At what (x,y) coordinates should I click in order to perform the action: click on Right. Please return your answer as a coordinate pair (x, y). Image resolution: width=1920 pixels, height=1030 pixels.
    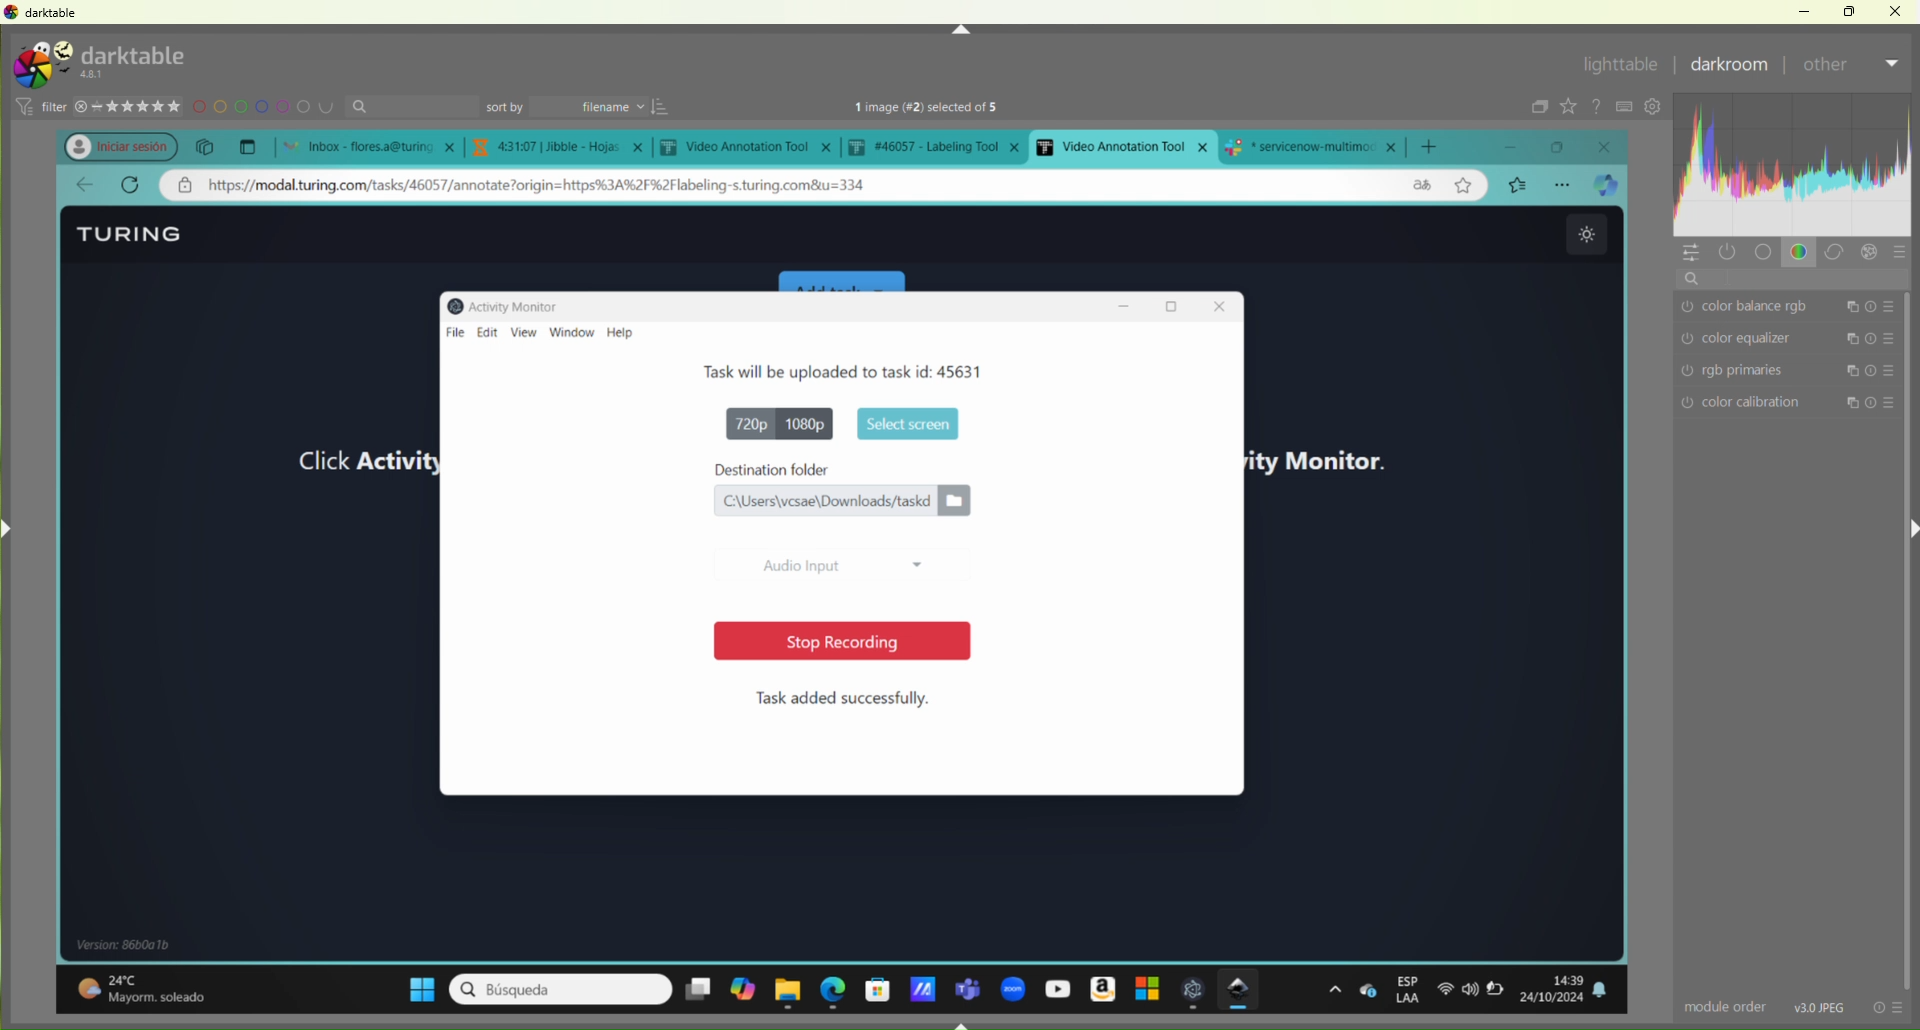
    Looking at the image, I should click on (1908, 527).